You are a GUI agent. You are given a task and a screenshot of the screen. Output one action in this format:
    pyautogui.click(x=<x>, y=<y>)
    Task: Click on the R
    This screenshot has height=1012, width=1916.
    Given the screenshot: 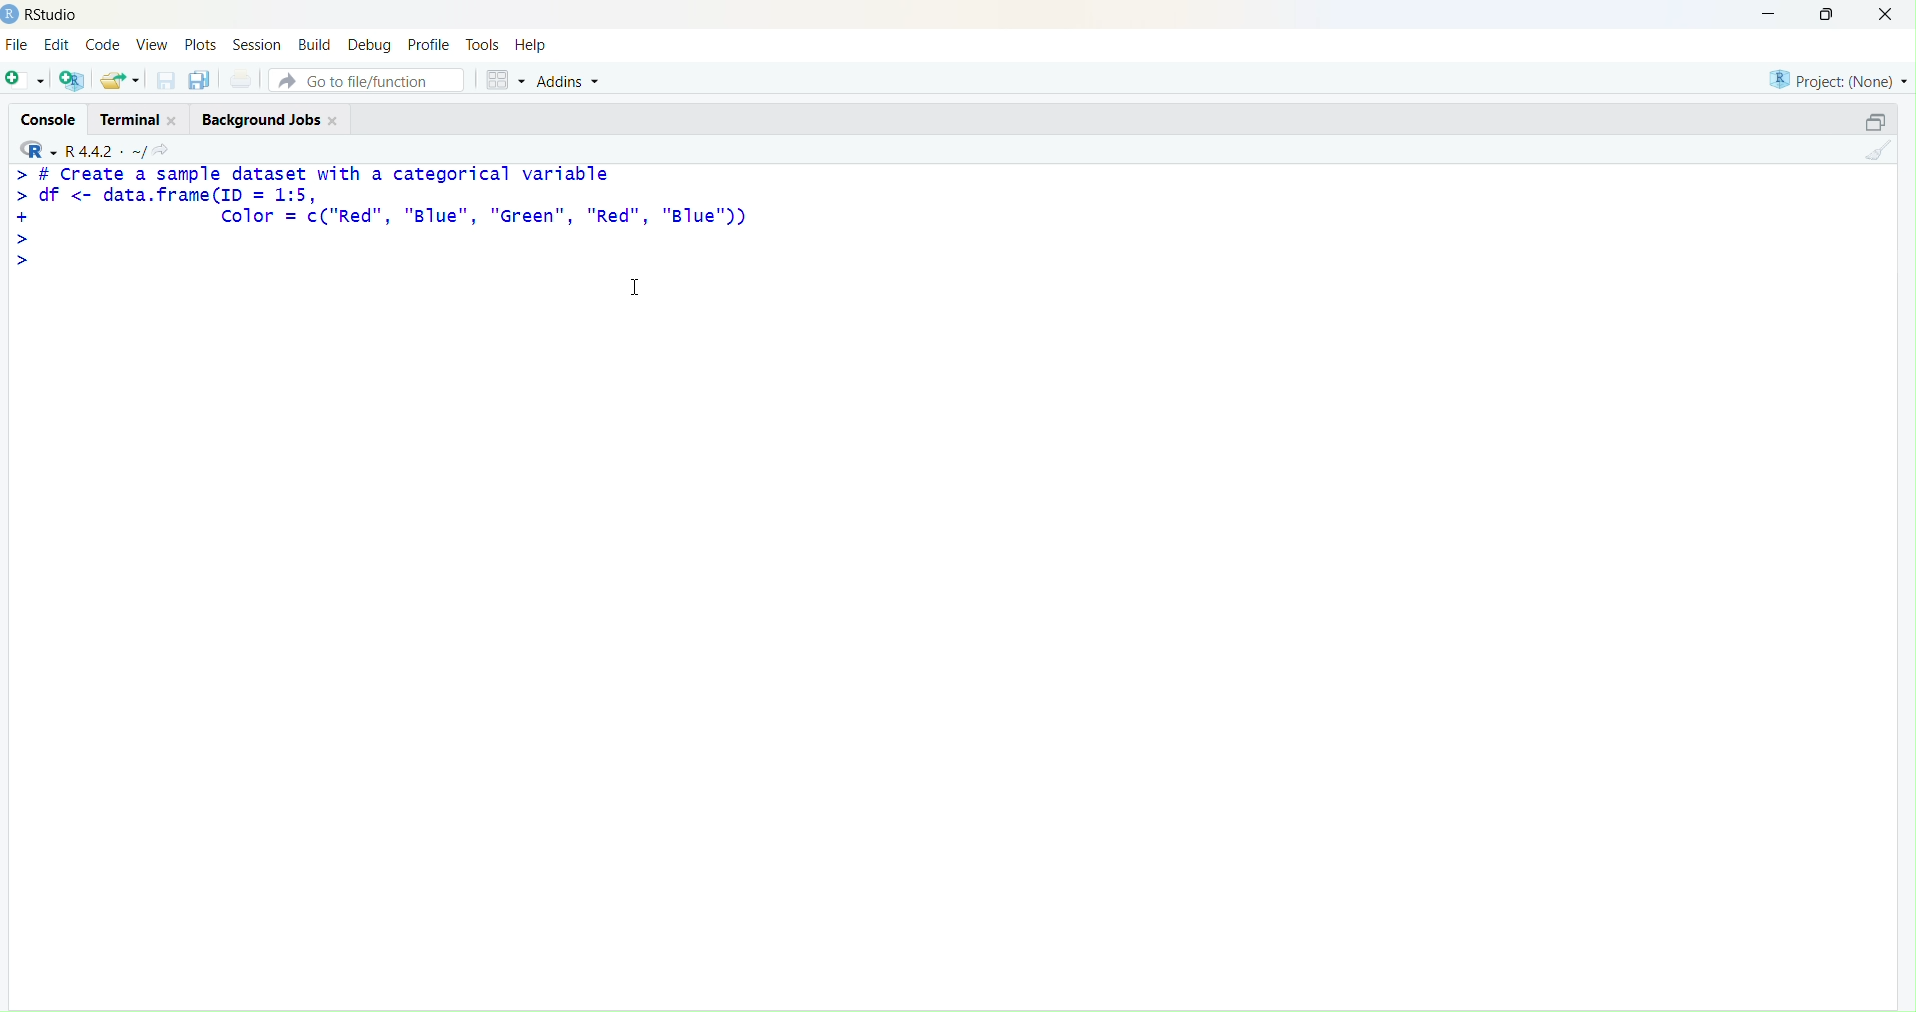 What is the action you would take?
    pyautogui.click(x=39, y=150)
    